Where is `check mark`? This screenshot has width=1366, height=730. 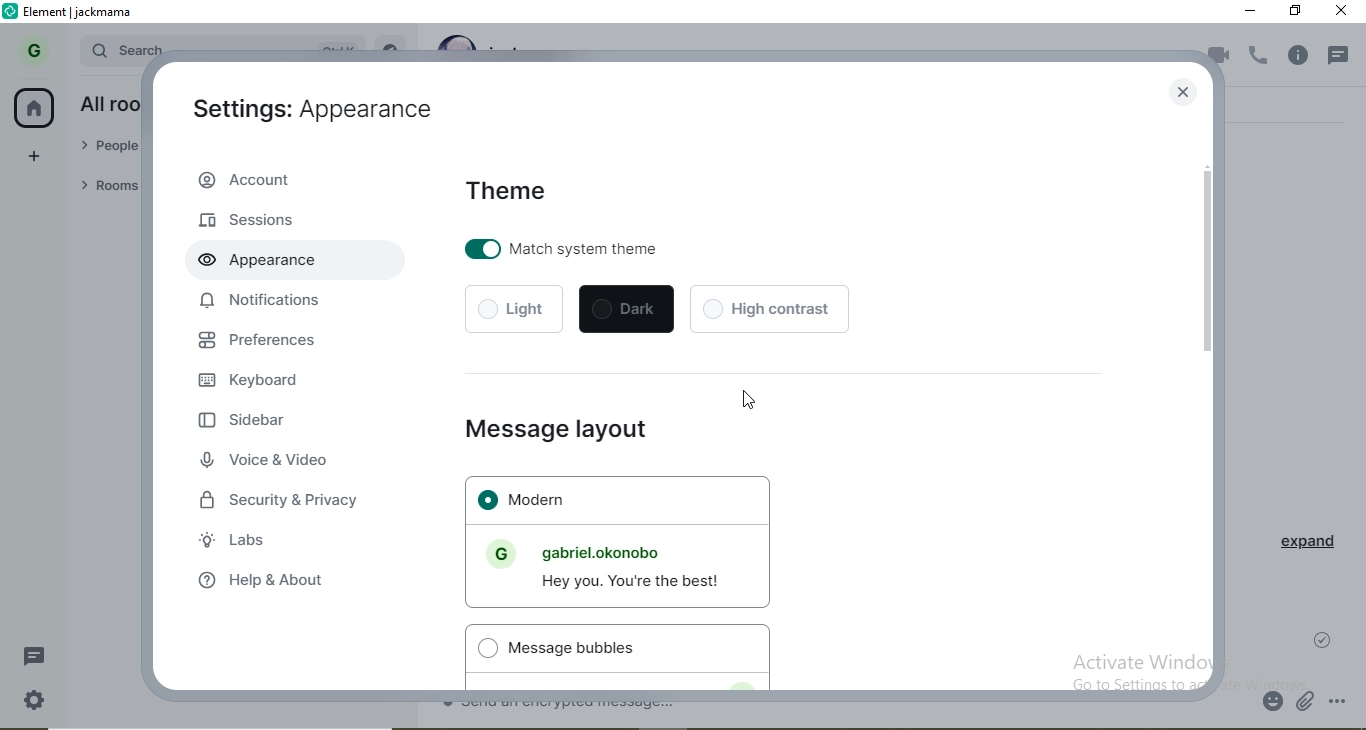 check mark is located at coordinates (1327, 637).